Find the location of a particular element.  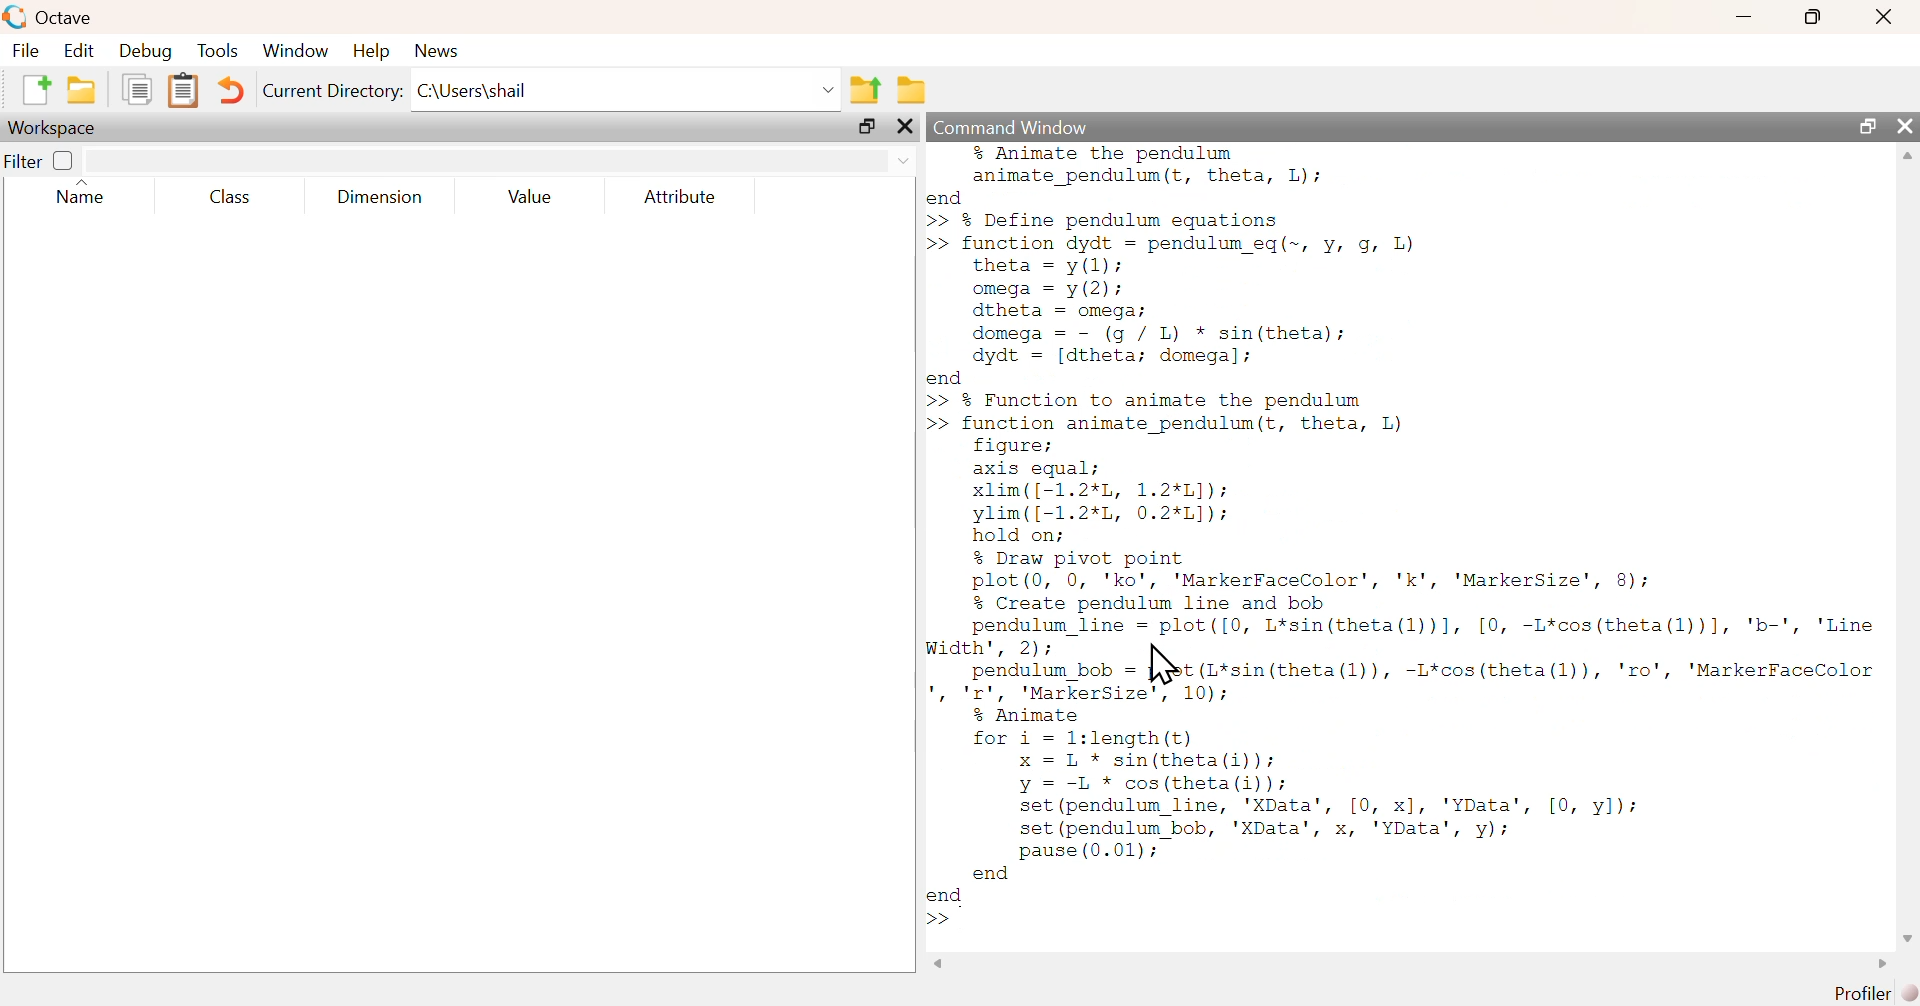

Edit is located at coordinates (77, 50).